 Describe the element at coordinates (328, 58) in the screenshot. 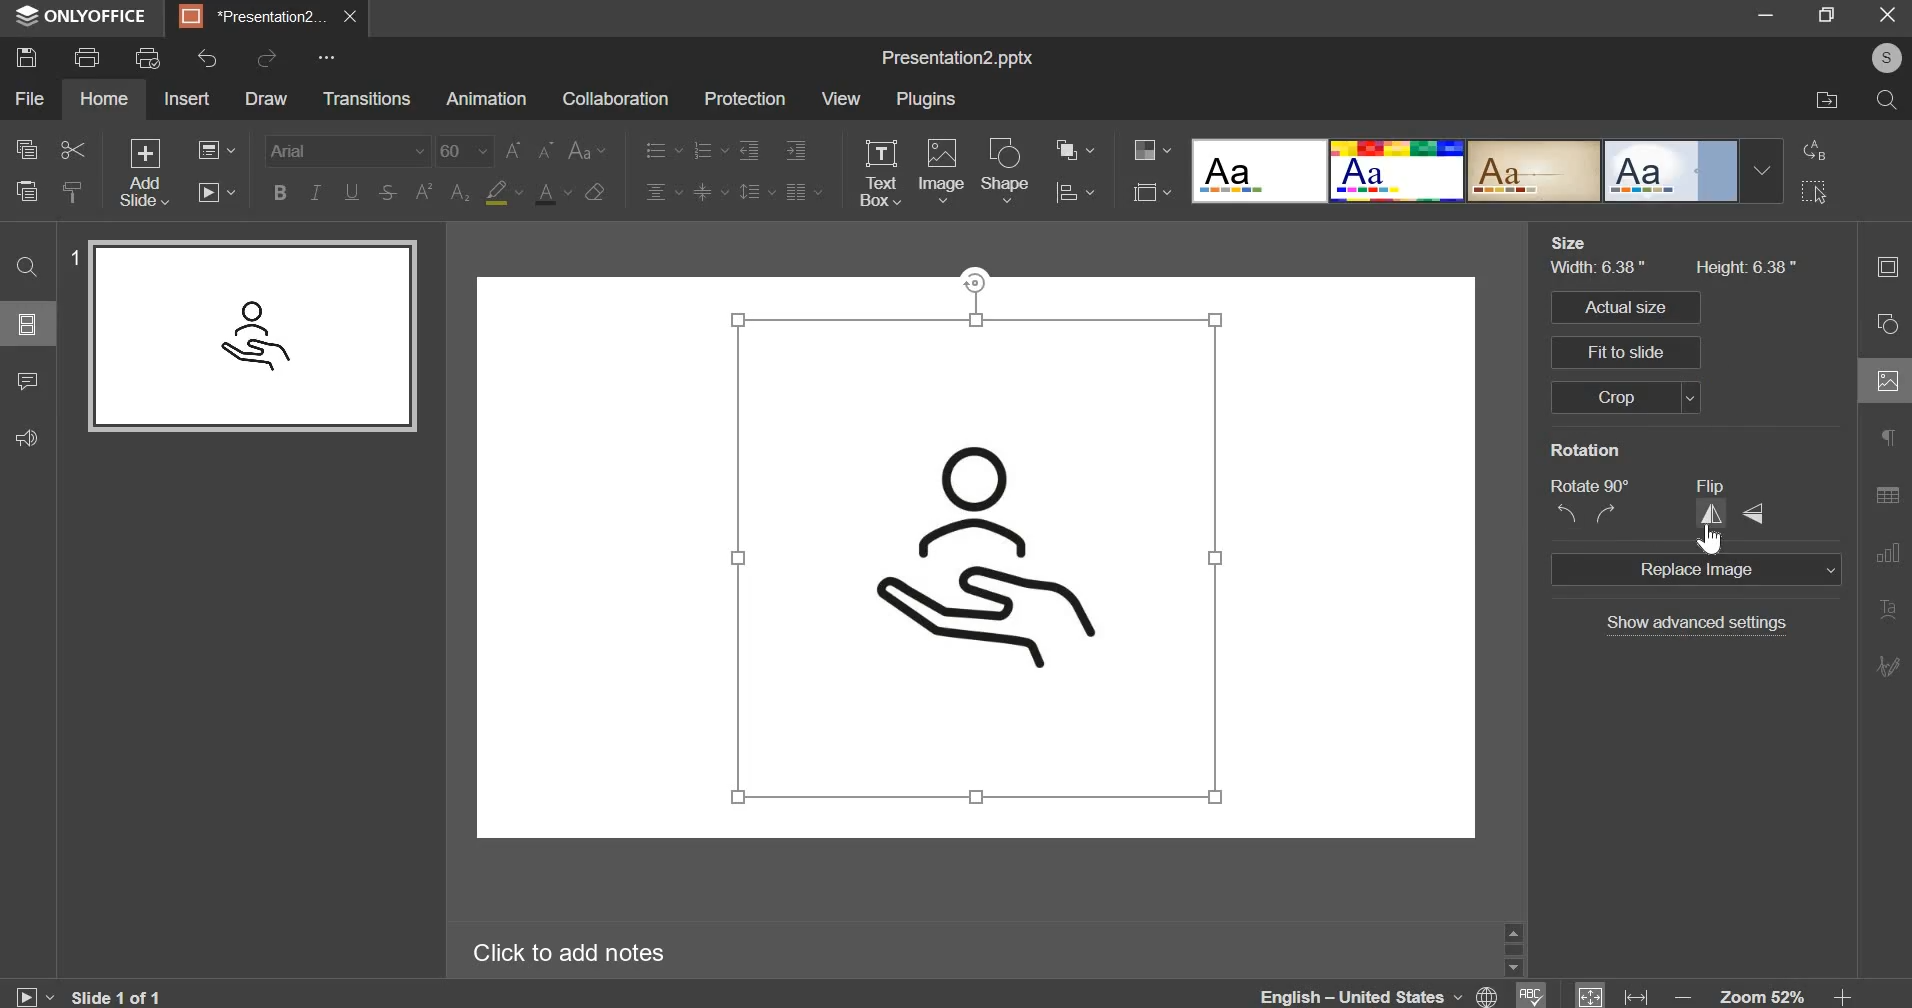

I see `customize quick access menu` at that location.